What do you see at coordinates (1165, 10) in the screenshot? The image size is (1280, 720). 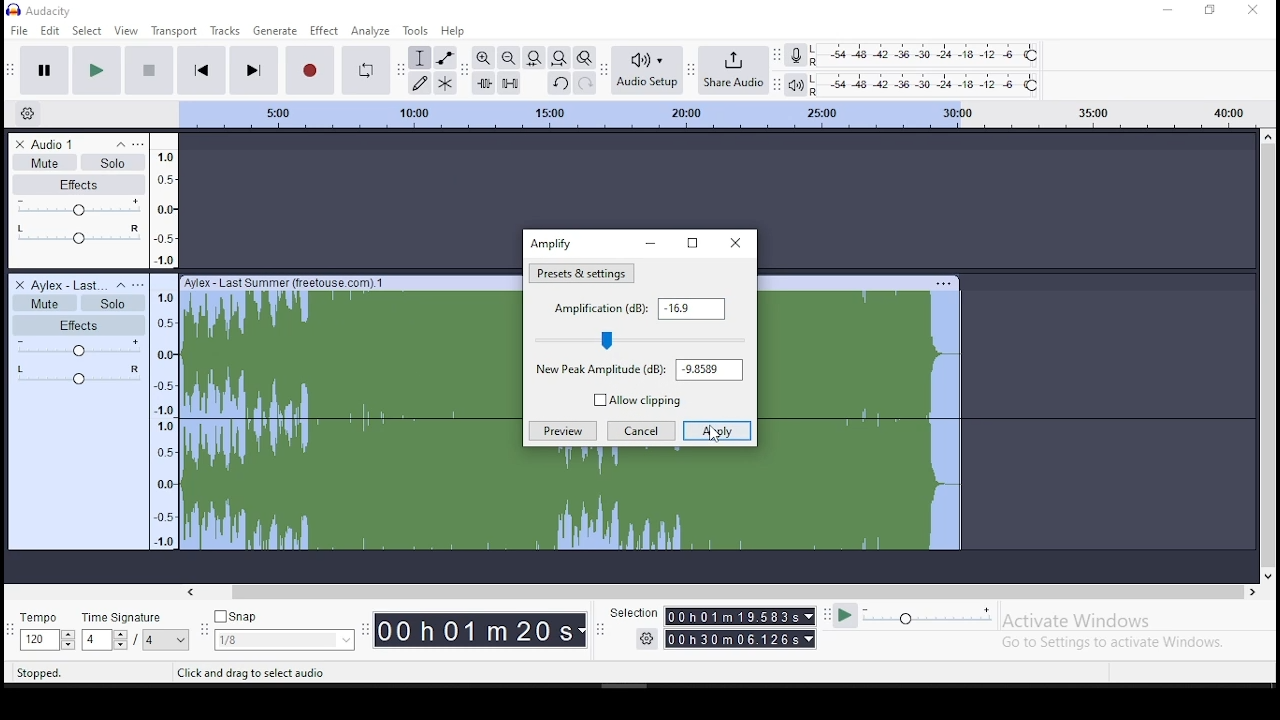 I see `minimize` at bounding box center [1165, 10].